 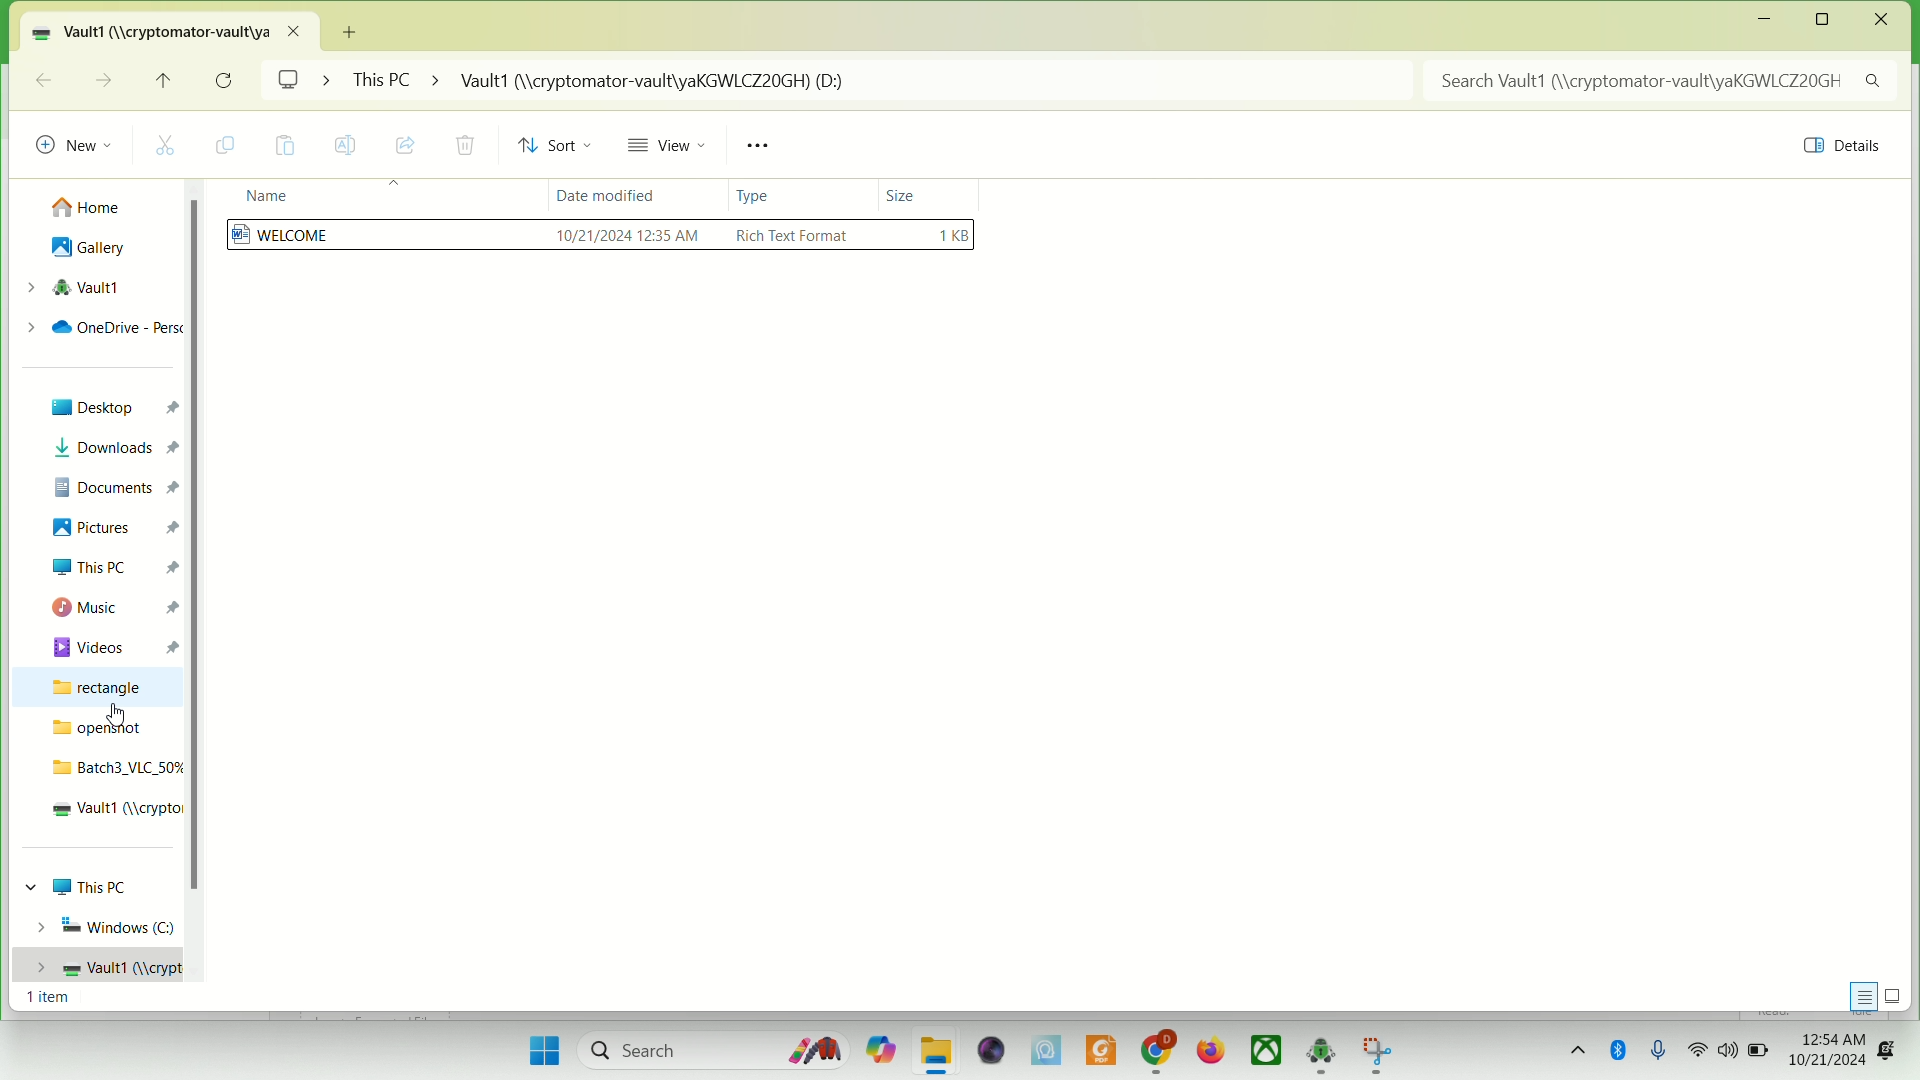 What do you see at coordinates (89, 202) in the screenshot?
I see `home` at bounding box center [89, 202].